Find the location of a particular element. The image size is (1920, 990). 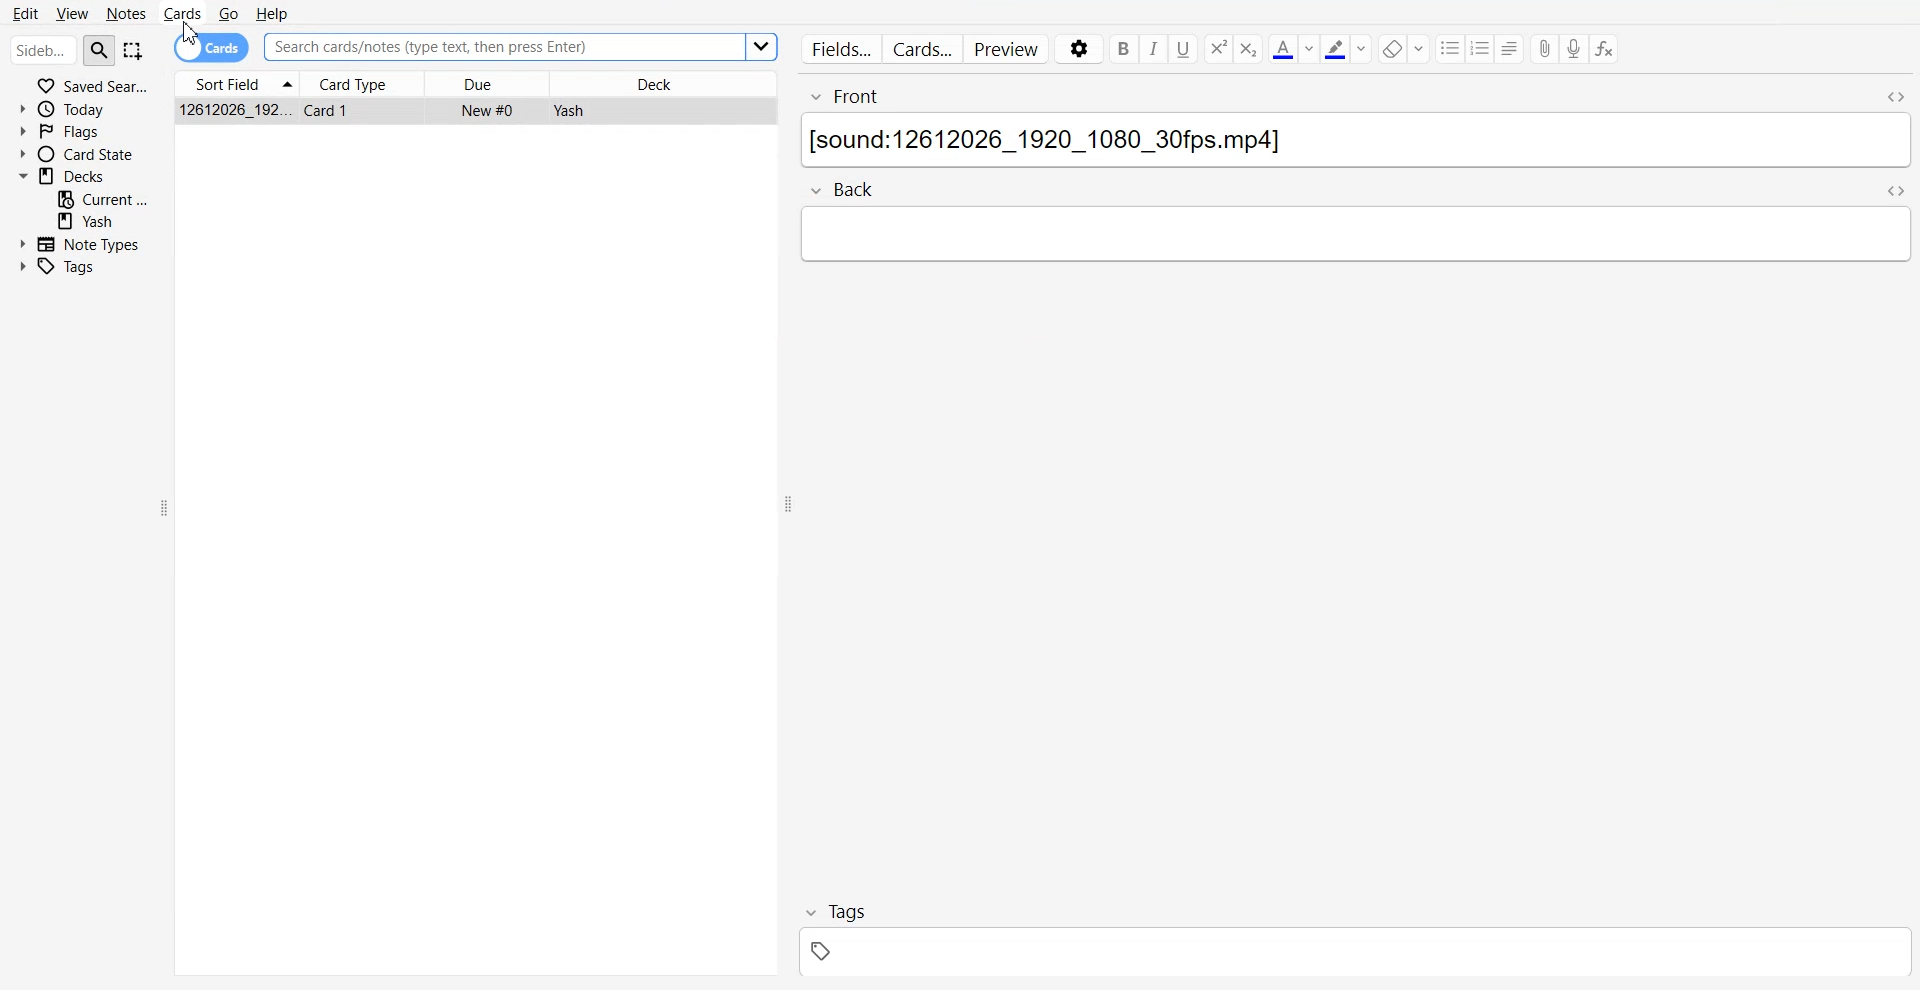

Bold is located at coordinates (1122, 49).